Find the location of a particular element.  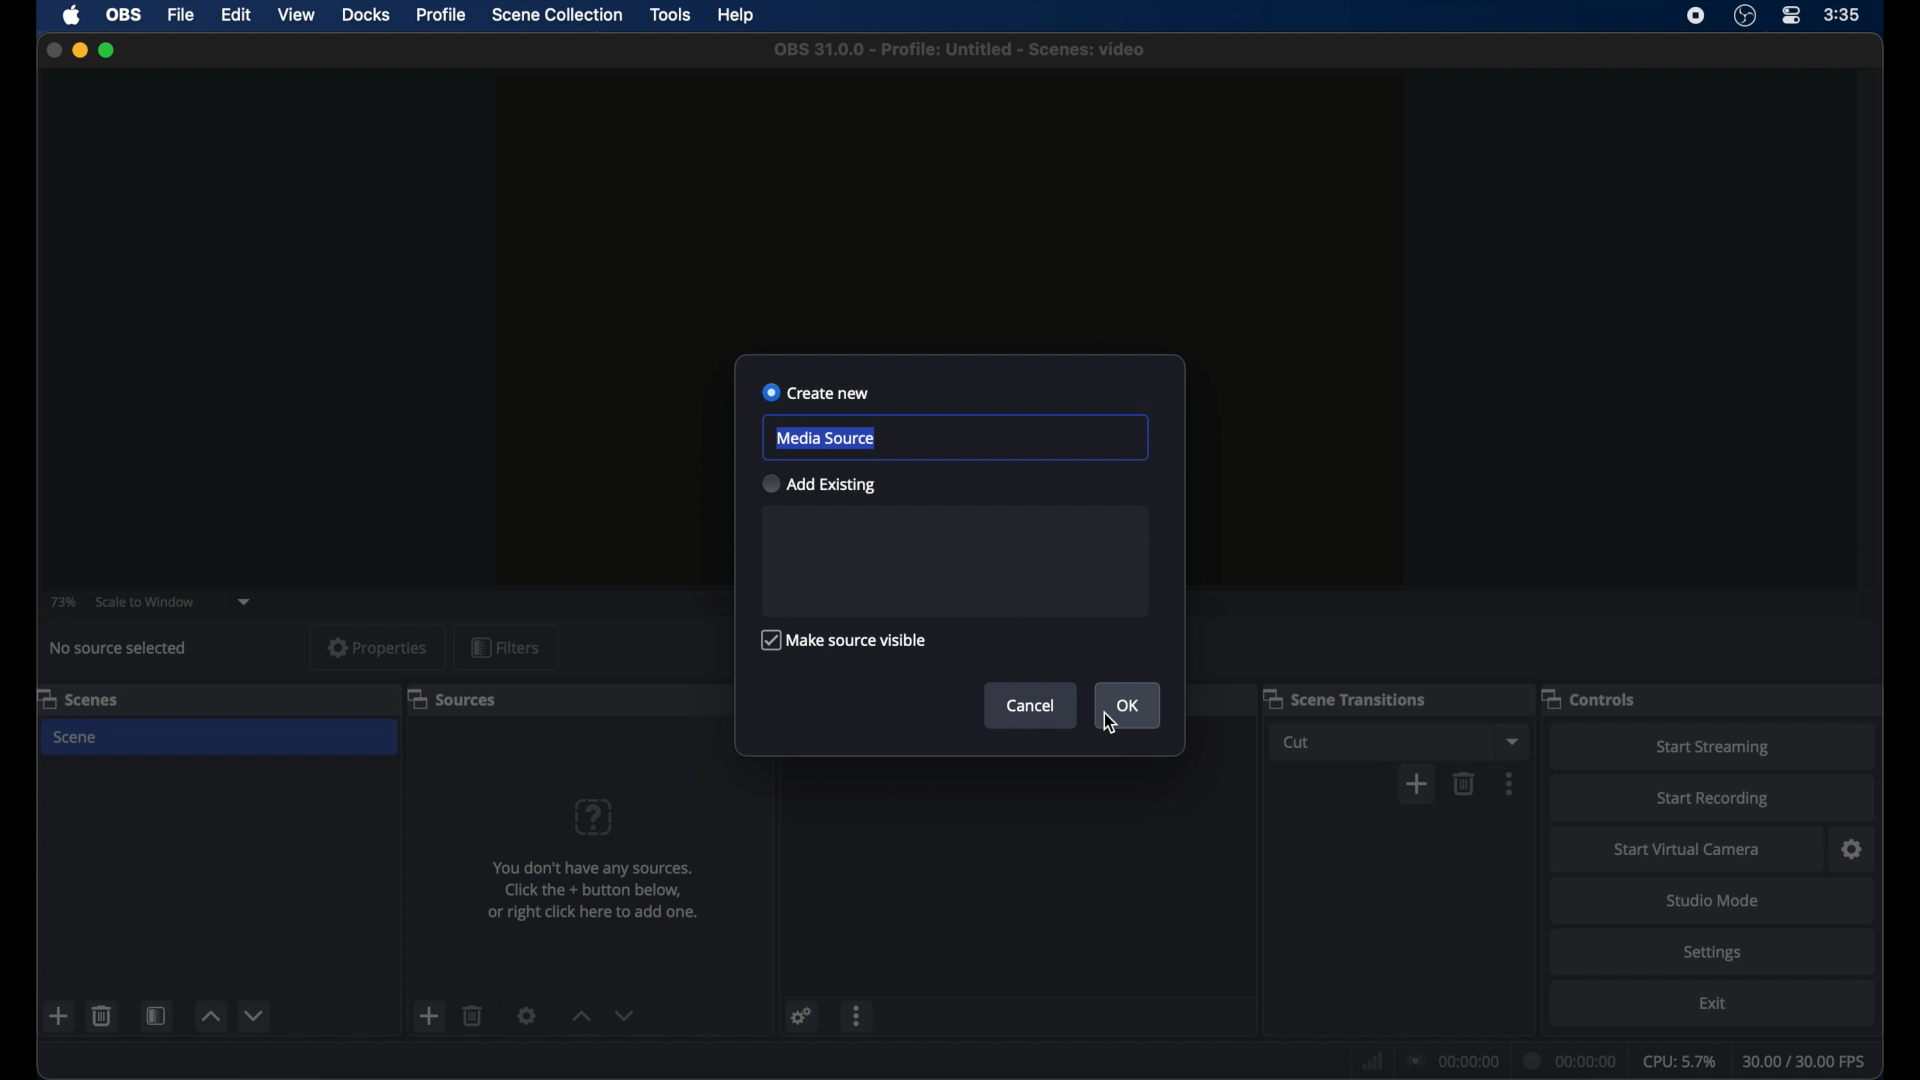

decrement is located at coordinates (625, 1015).